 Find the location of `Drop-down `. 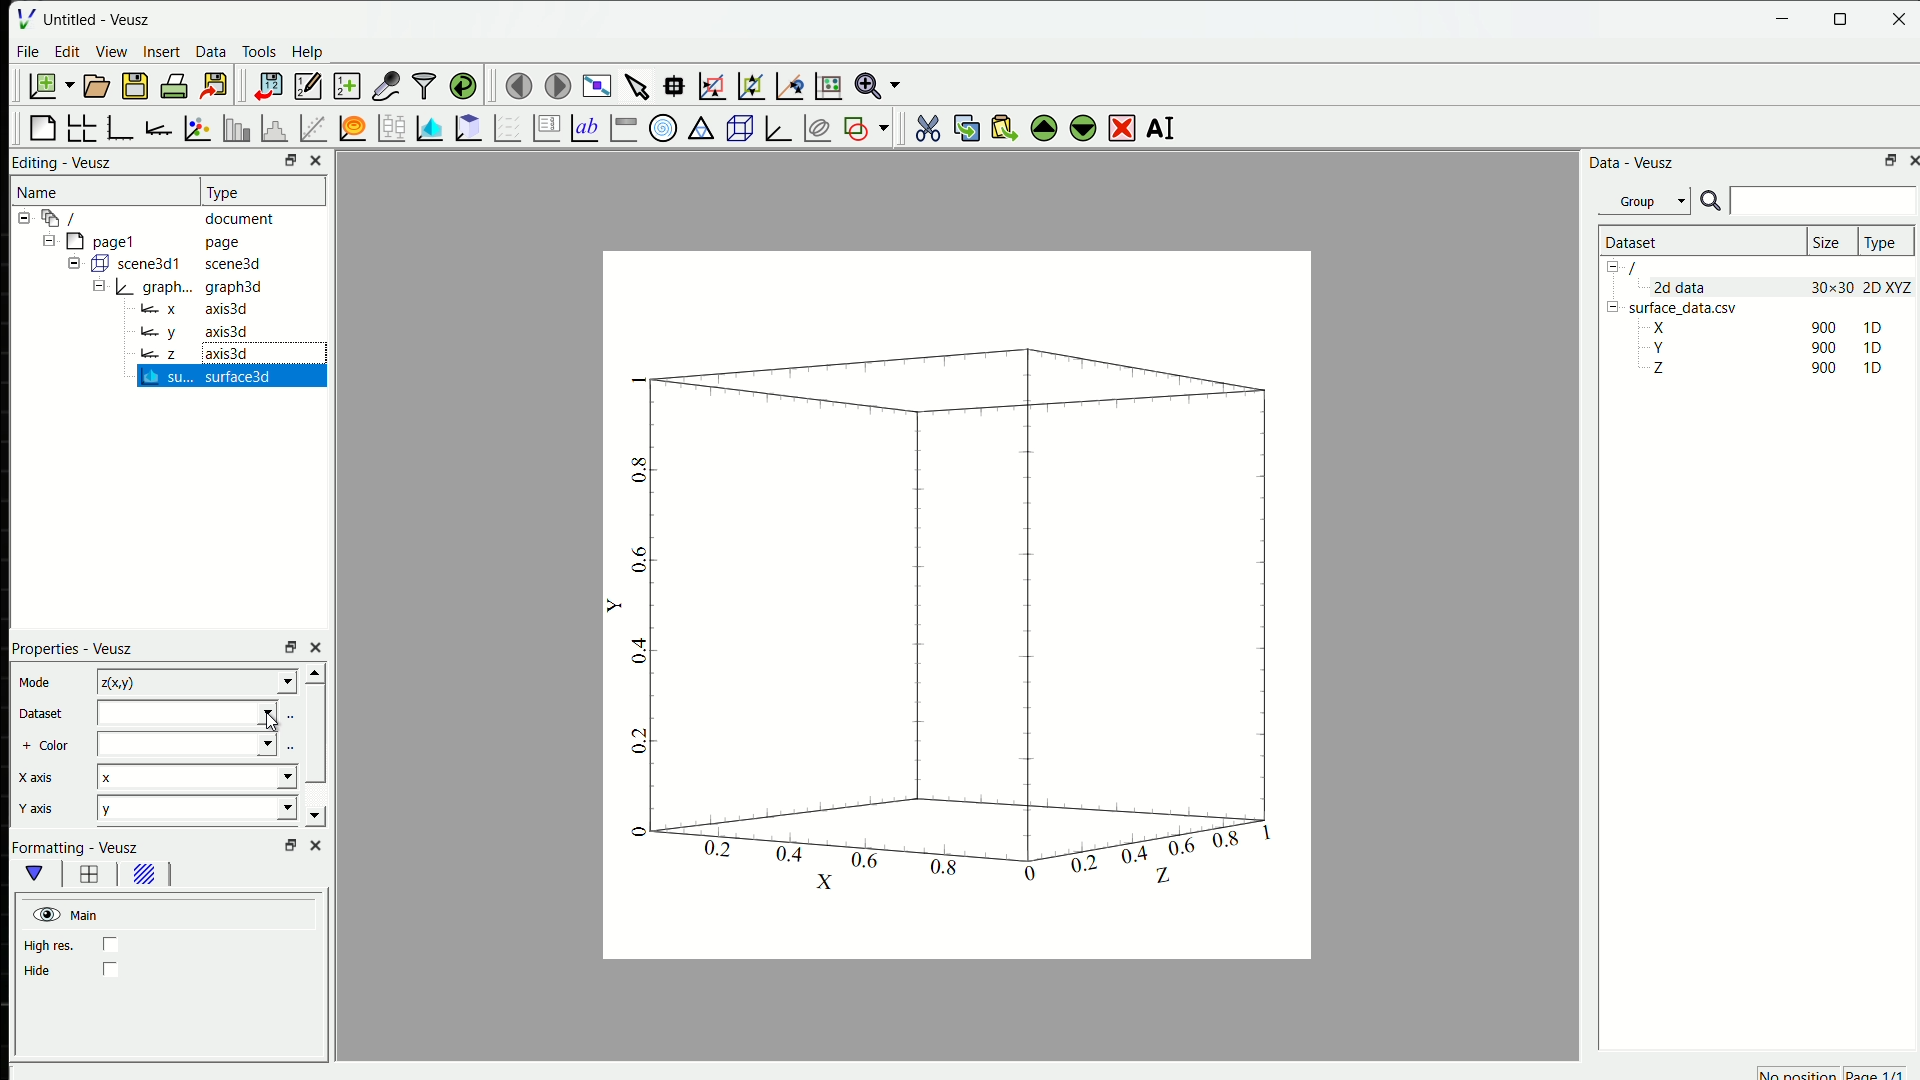

Drop-down  is located at coordinates (269, 712).